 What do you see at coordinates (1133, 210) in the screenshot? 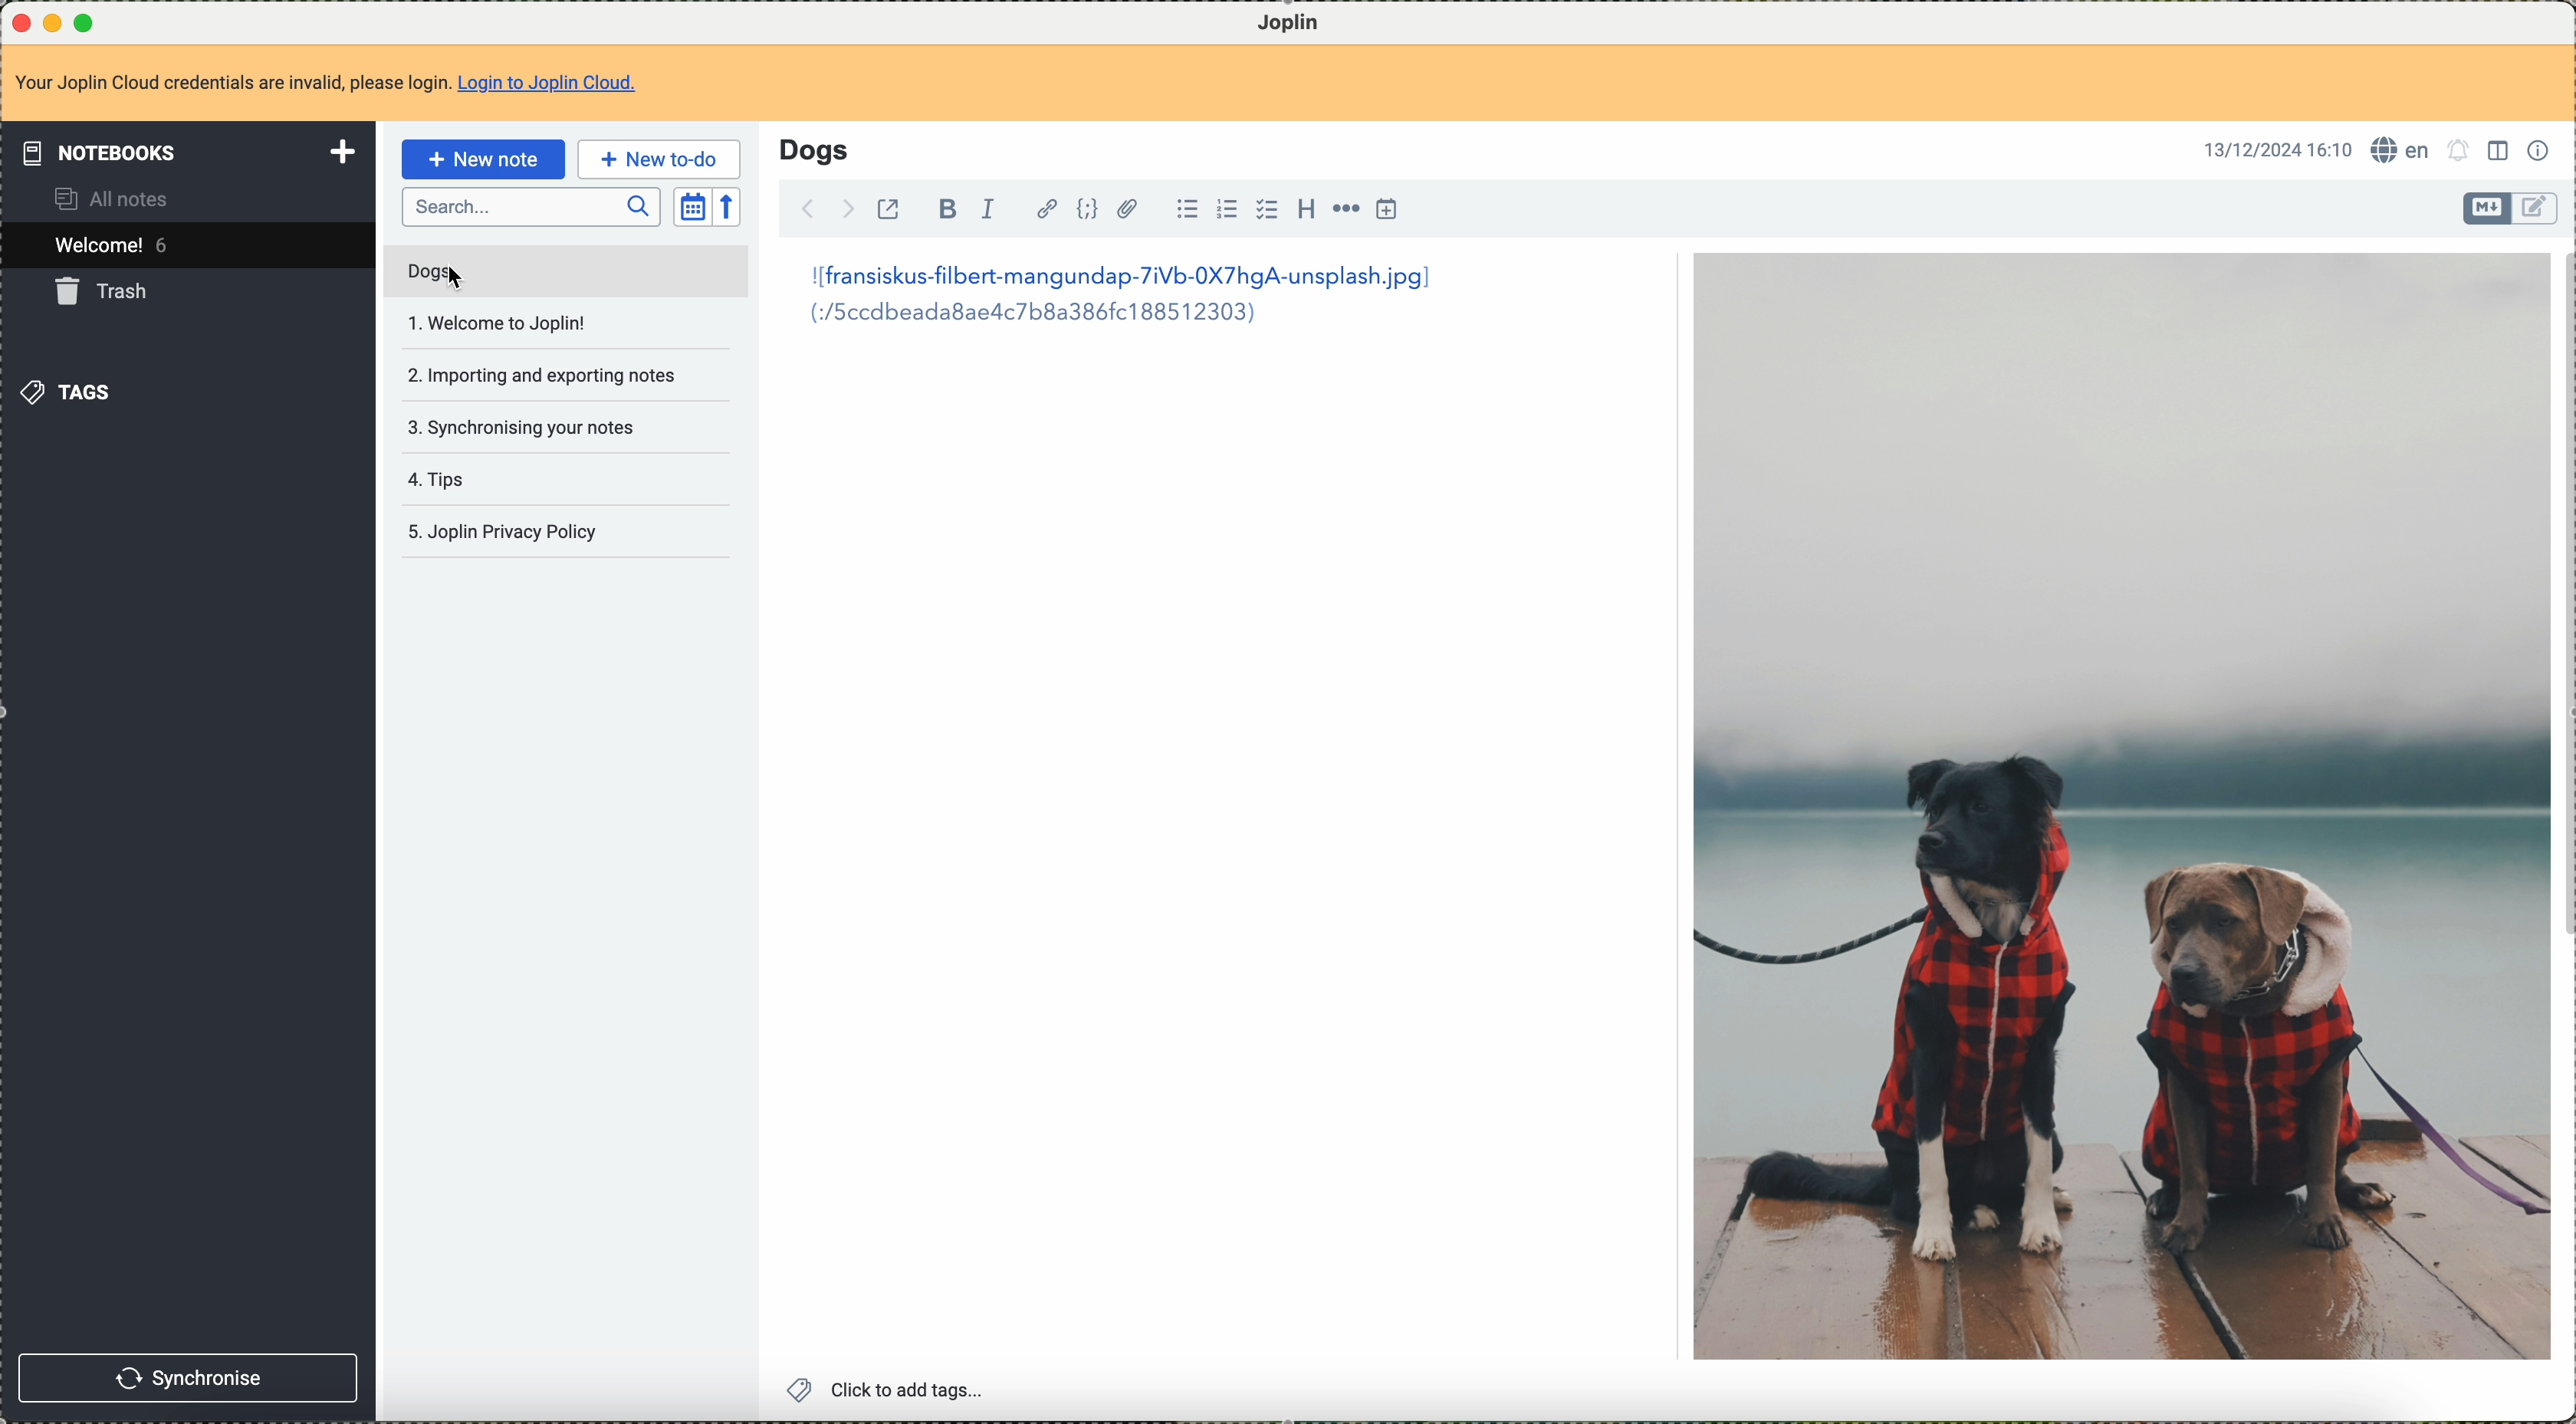
I see `attach file` at bounding box center [1133, 210].